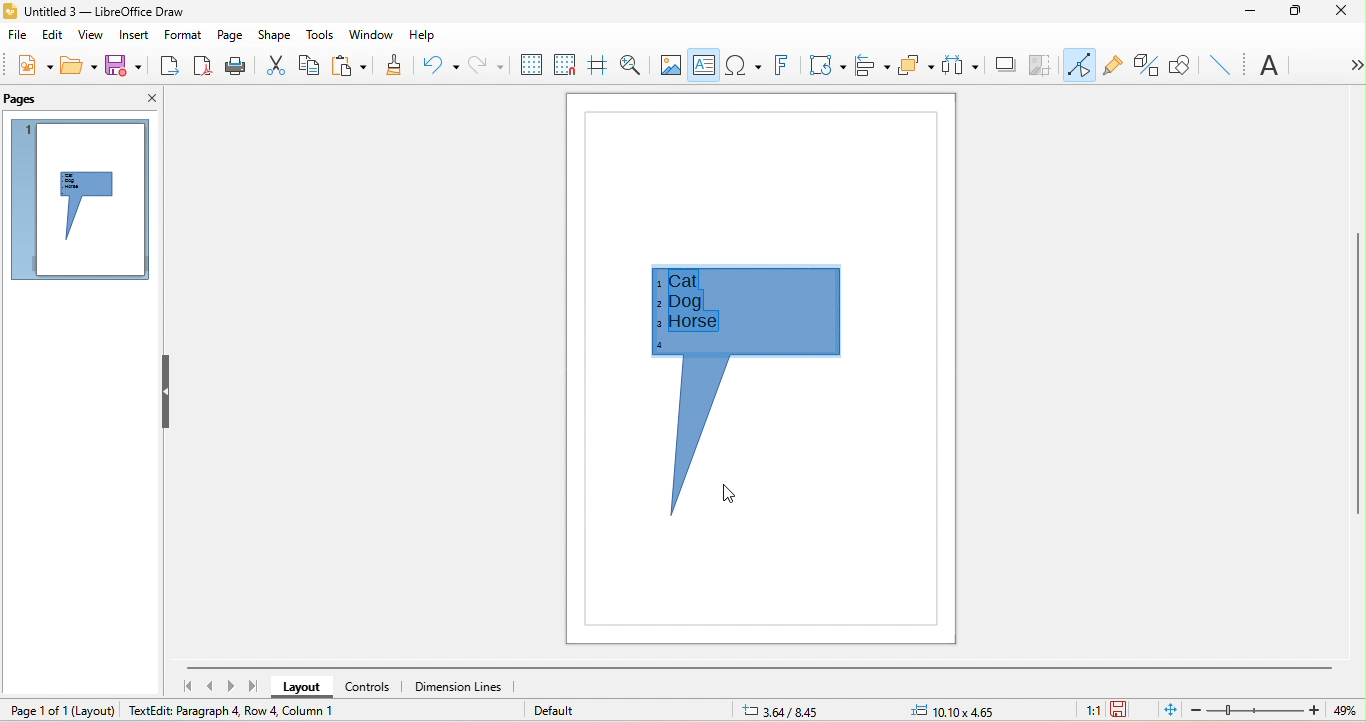 The height and width of the screenshot is (722, 1366). I want to click on save, so click(123, 66).